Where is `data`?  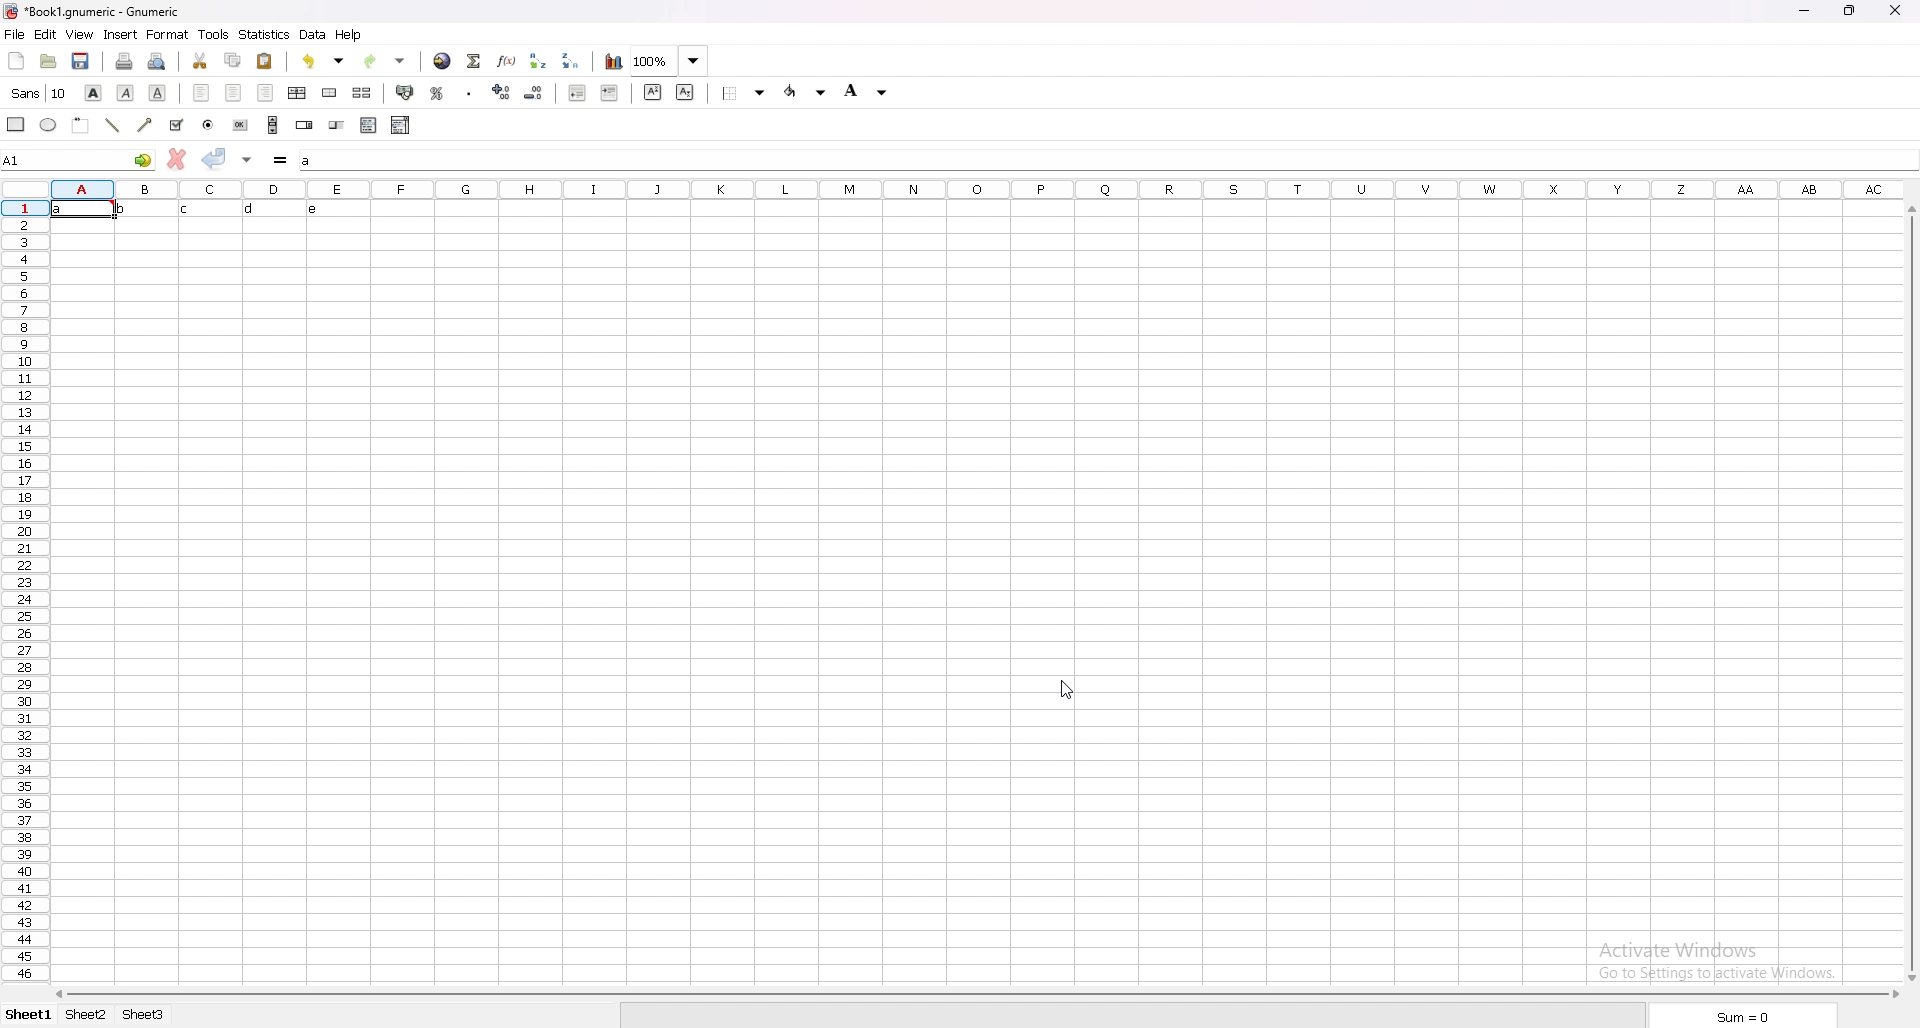 data is located at coordinates (315, 34).